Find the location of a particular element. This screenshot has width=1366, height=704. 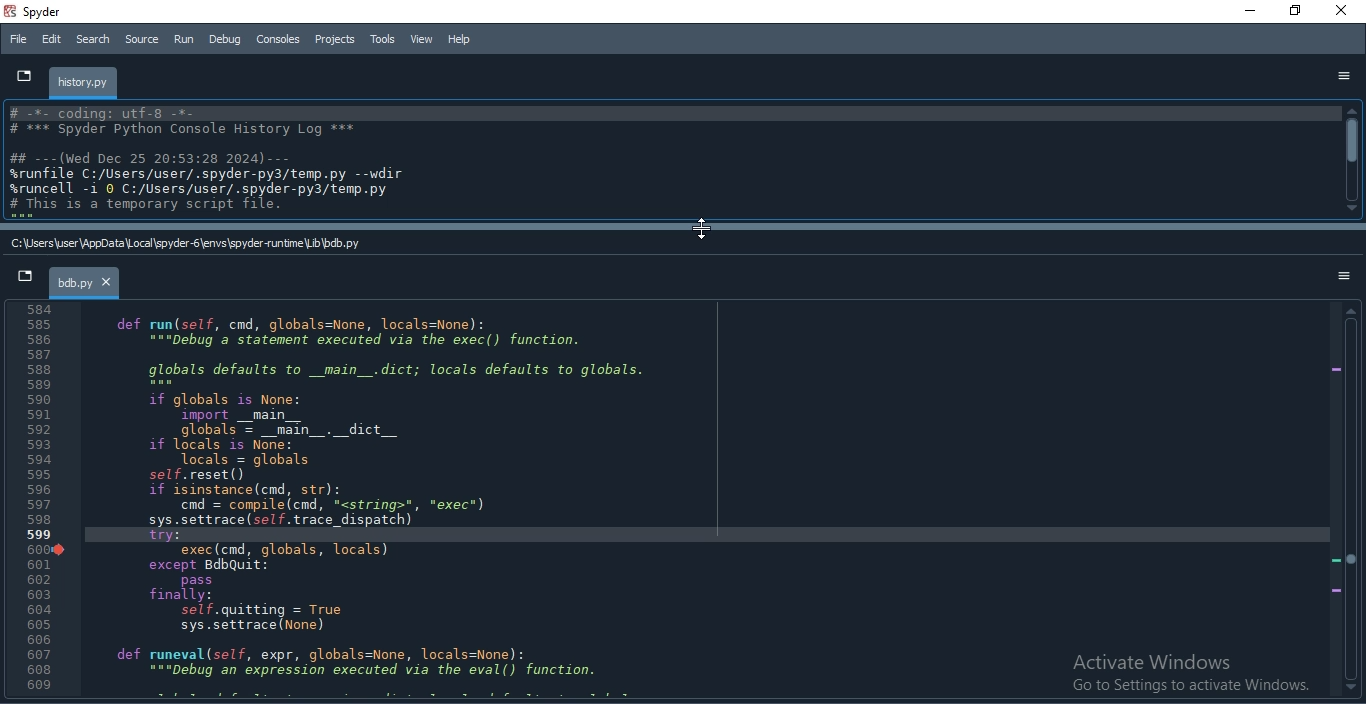

close is located at coordinates (1346, 12).